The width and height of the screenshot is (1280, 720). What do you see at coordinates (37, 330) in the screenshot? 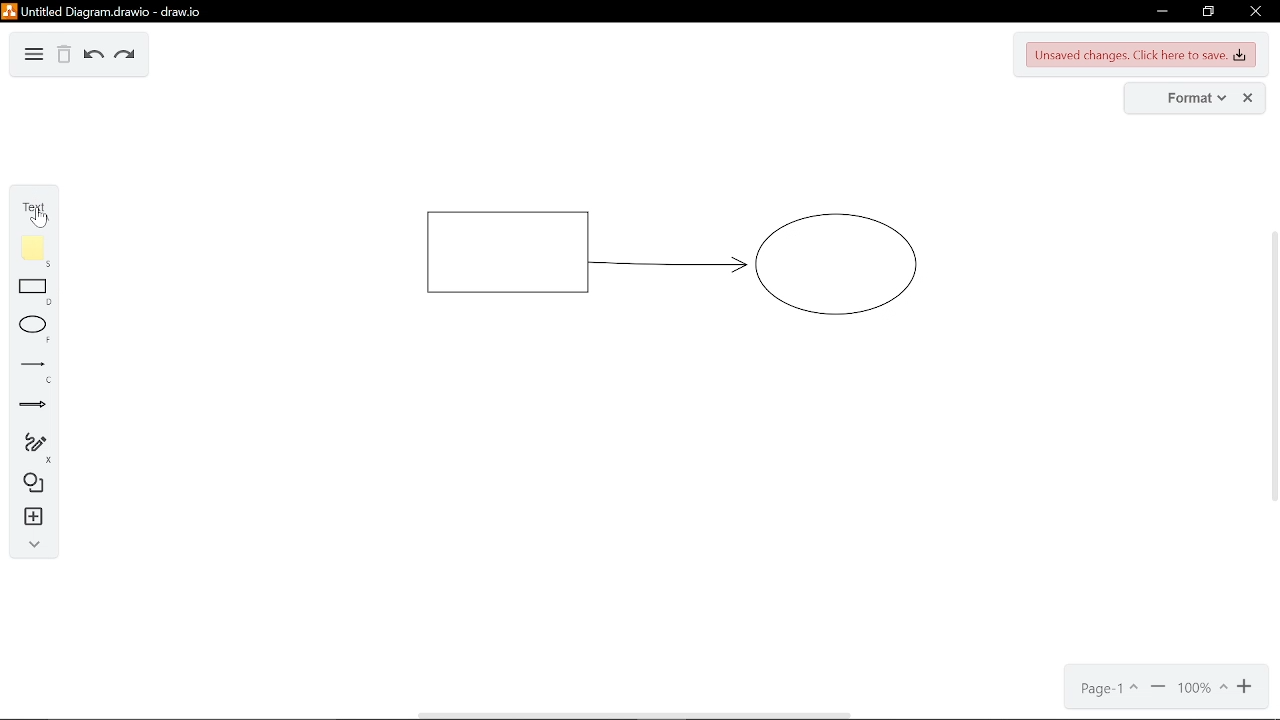
I see `ellipse` at bounding box center [37, 330].